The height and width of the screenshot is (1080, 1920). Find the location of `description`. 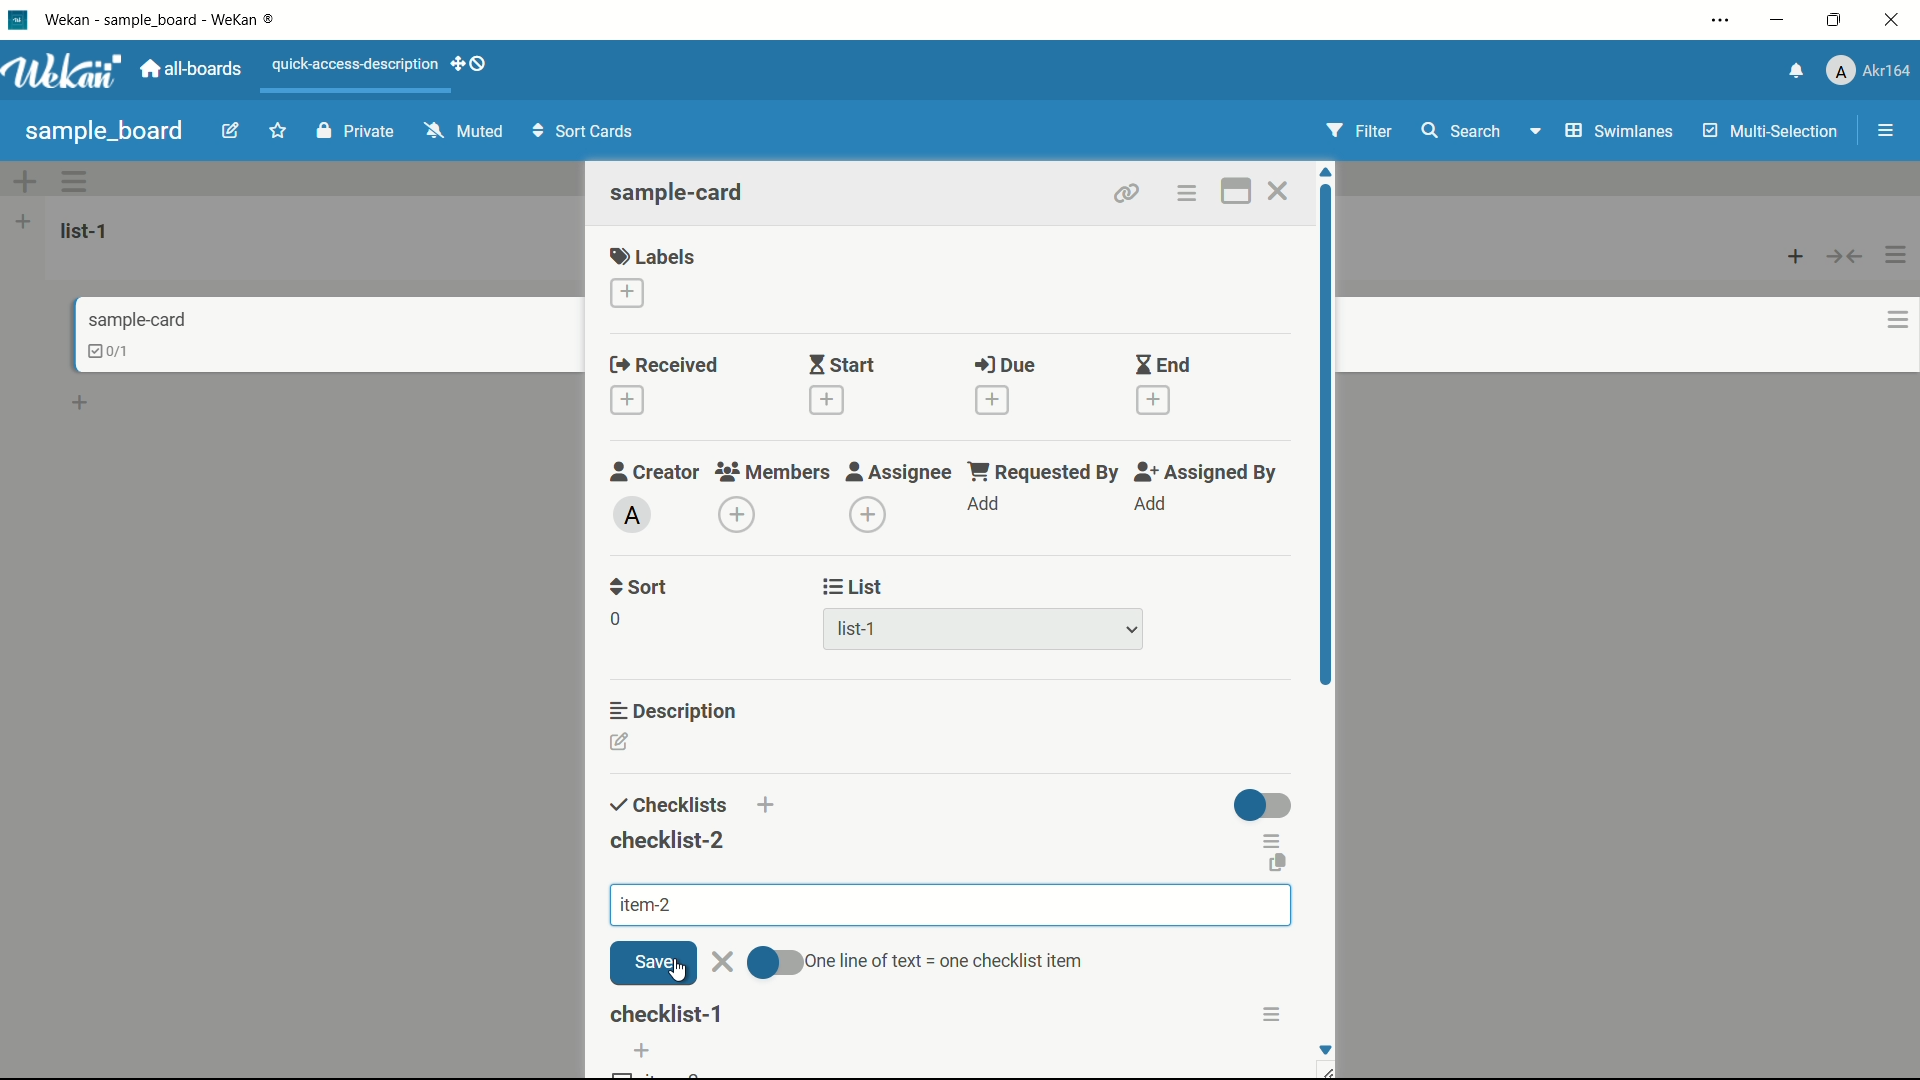

description is located at coordinates (675, 709).